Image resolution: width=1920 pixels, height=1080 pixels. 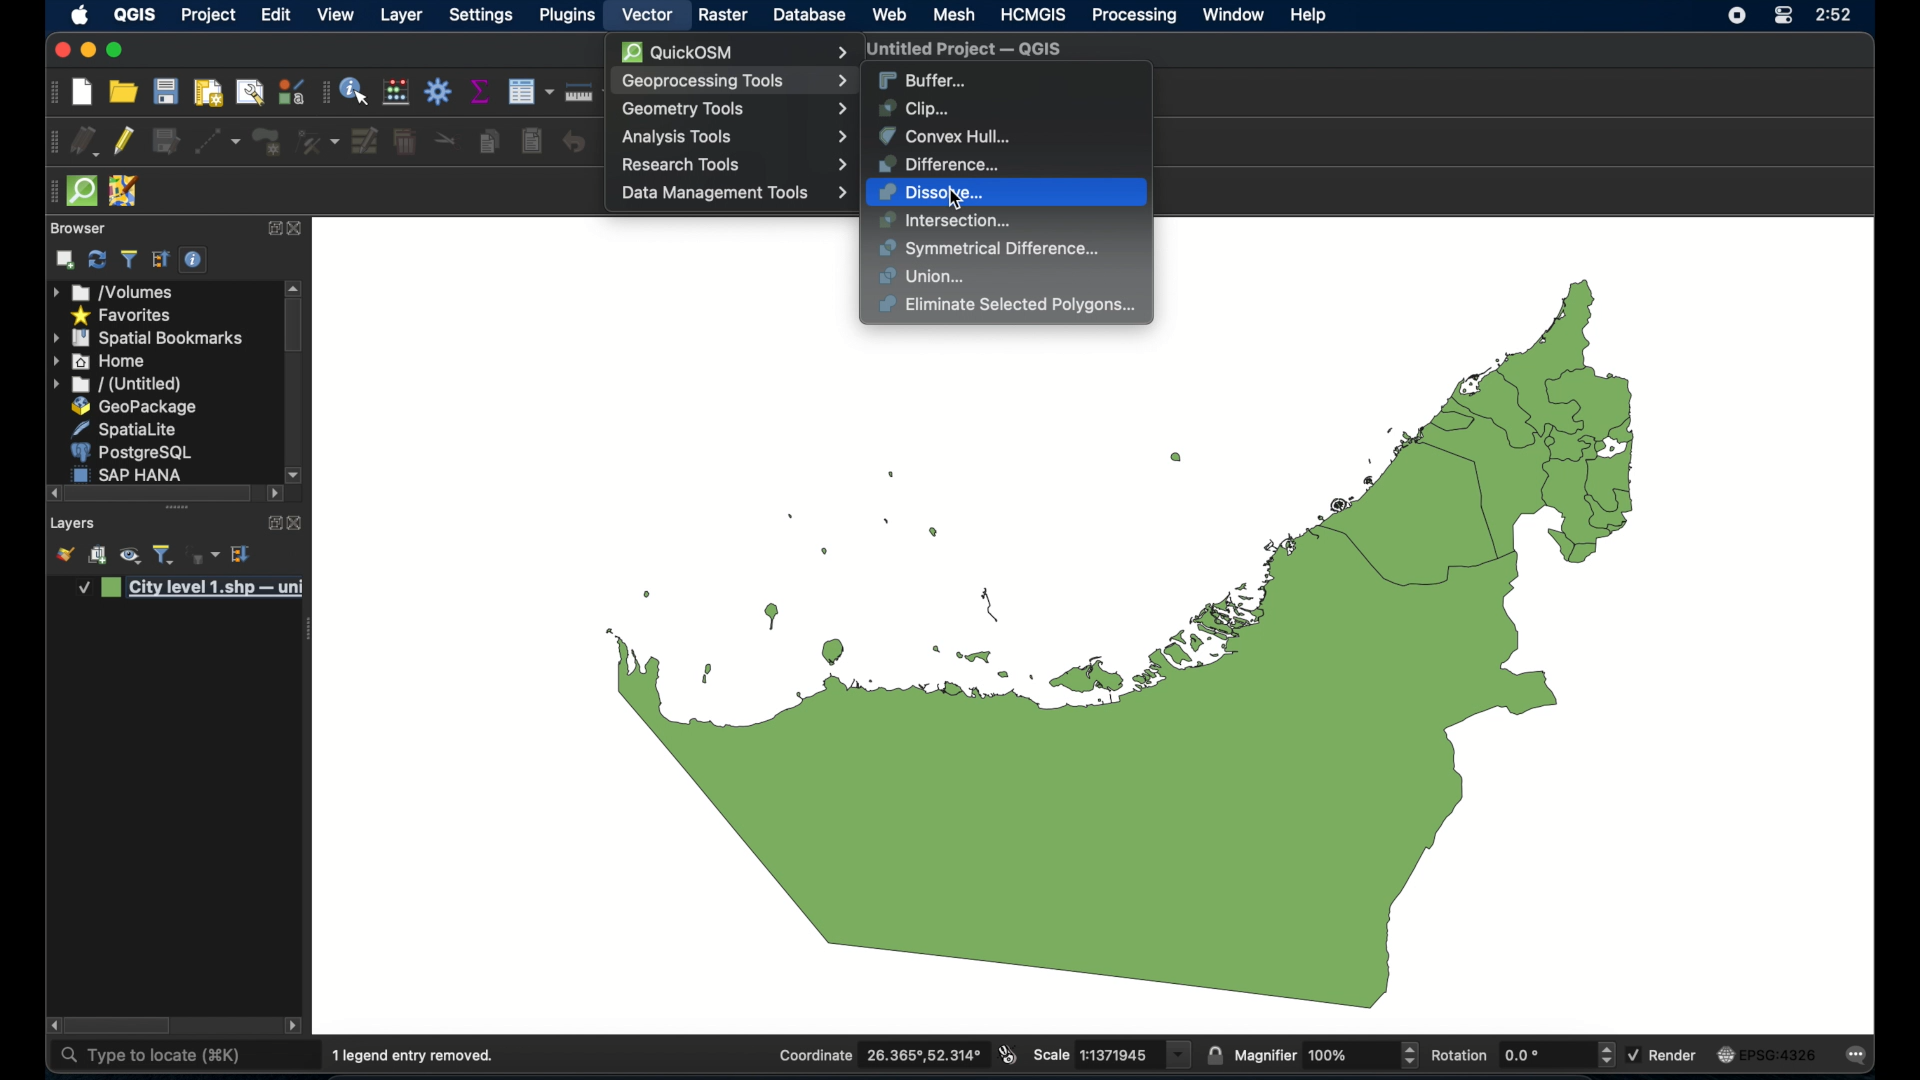 What do you see at coordinates (990, 249) in the screenshot?
I see `symmetrical difference` at bounding box center [990, 249].